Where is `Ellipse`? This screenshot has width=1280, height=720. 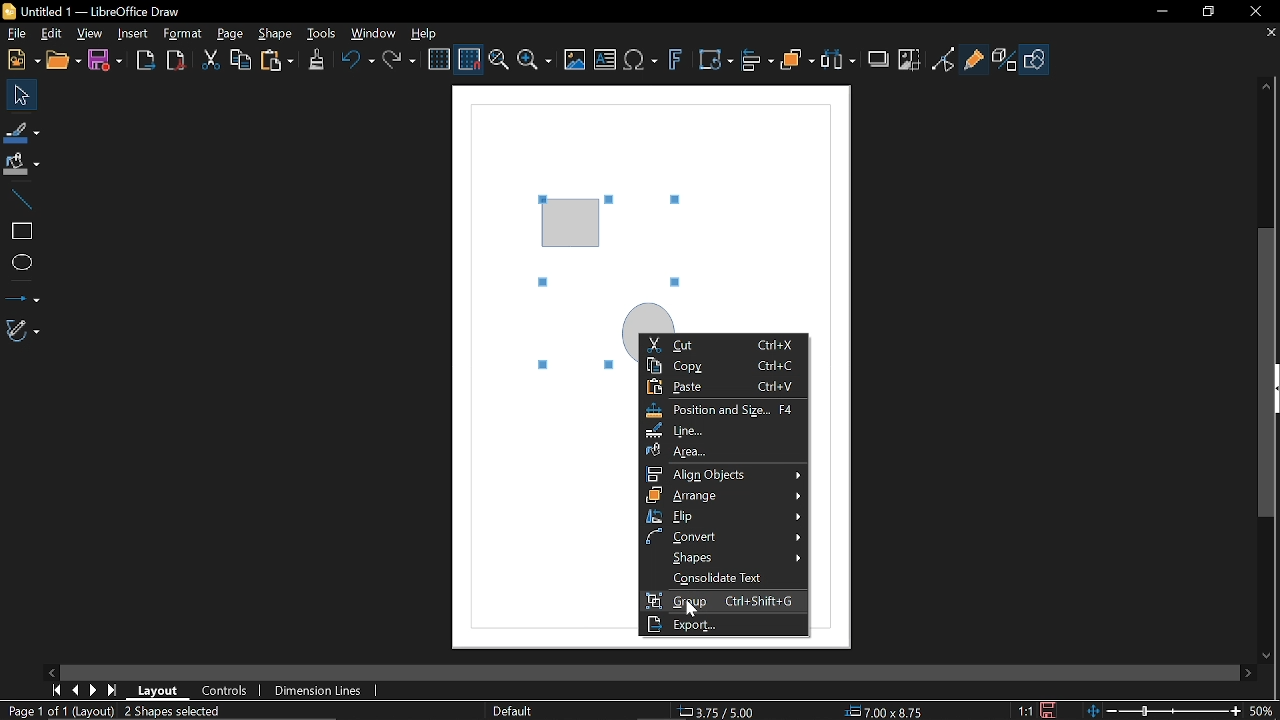
Ellipse is located at coordinates (19, 262).